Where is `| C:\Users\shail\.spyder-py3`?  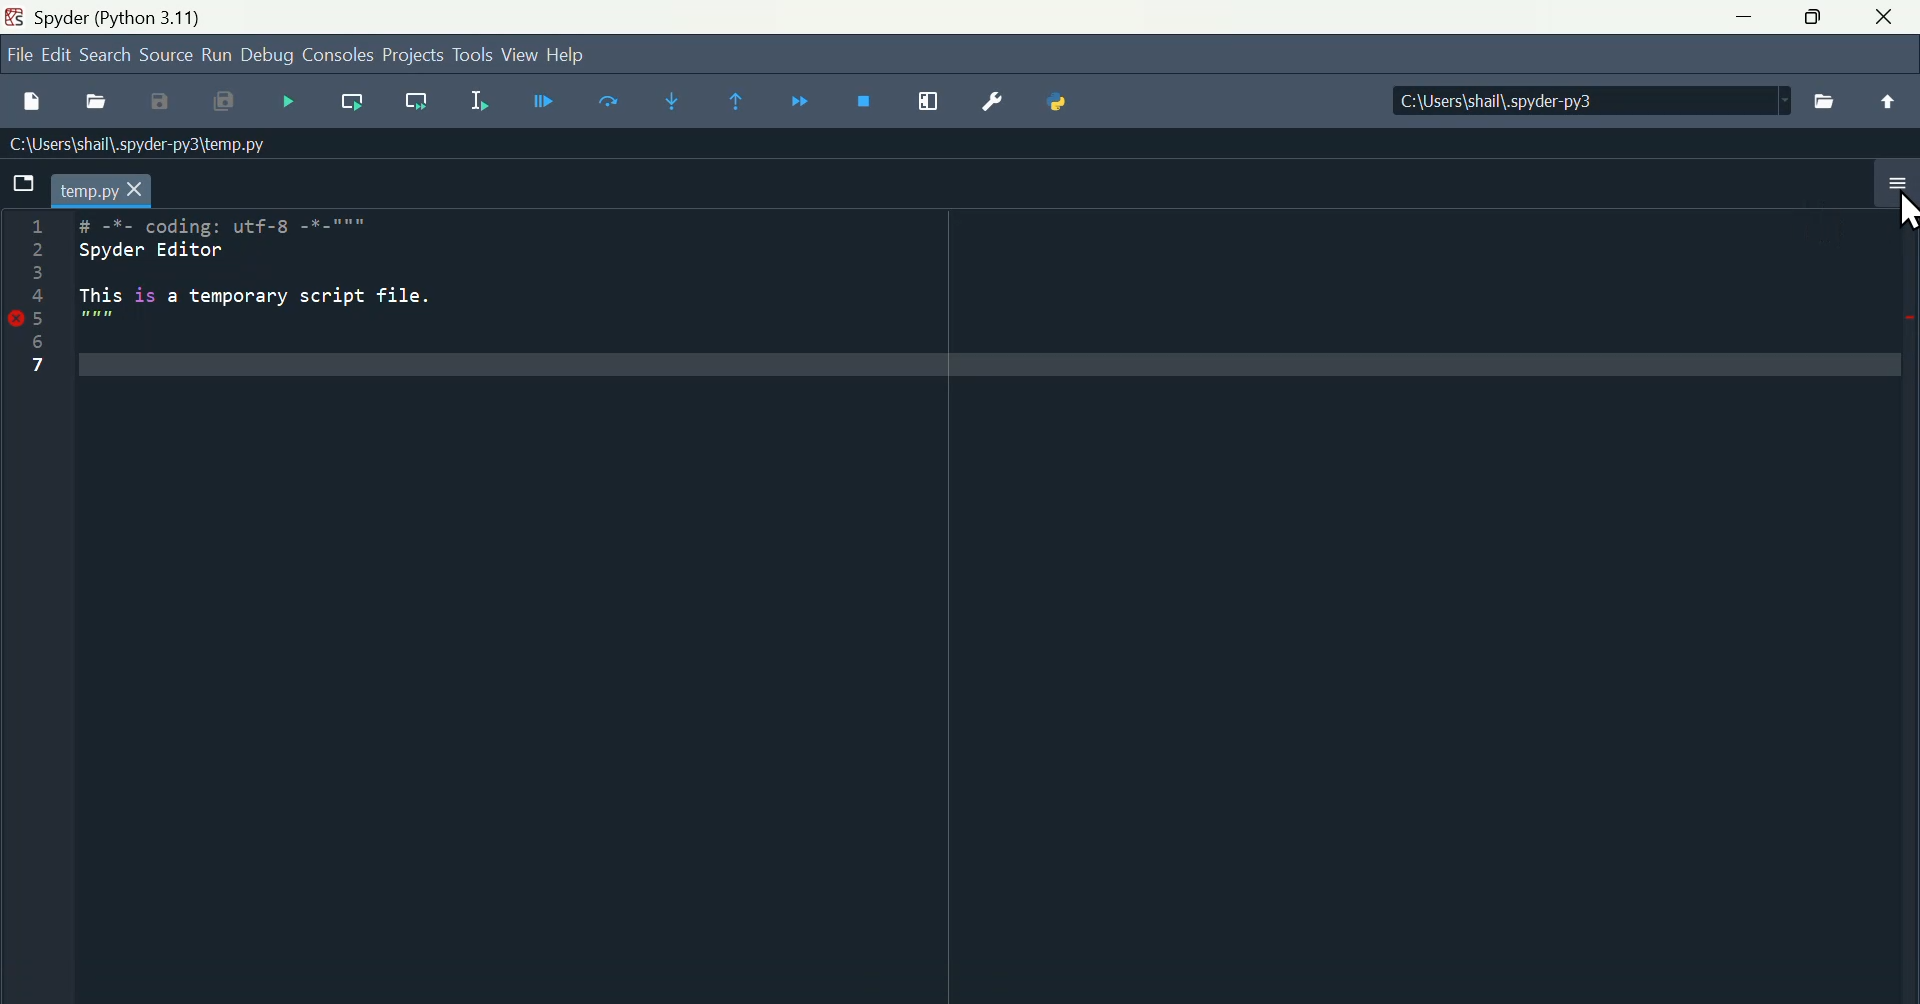 | C:\Users\shail\.spyder-py3 is located at coordinates (1585, 102).